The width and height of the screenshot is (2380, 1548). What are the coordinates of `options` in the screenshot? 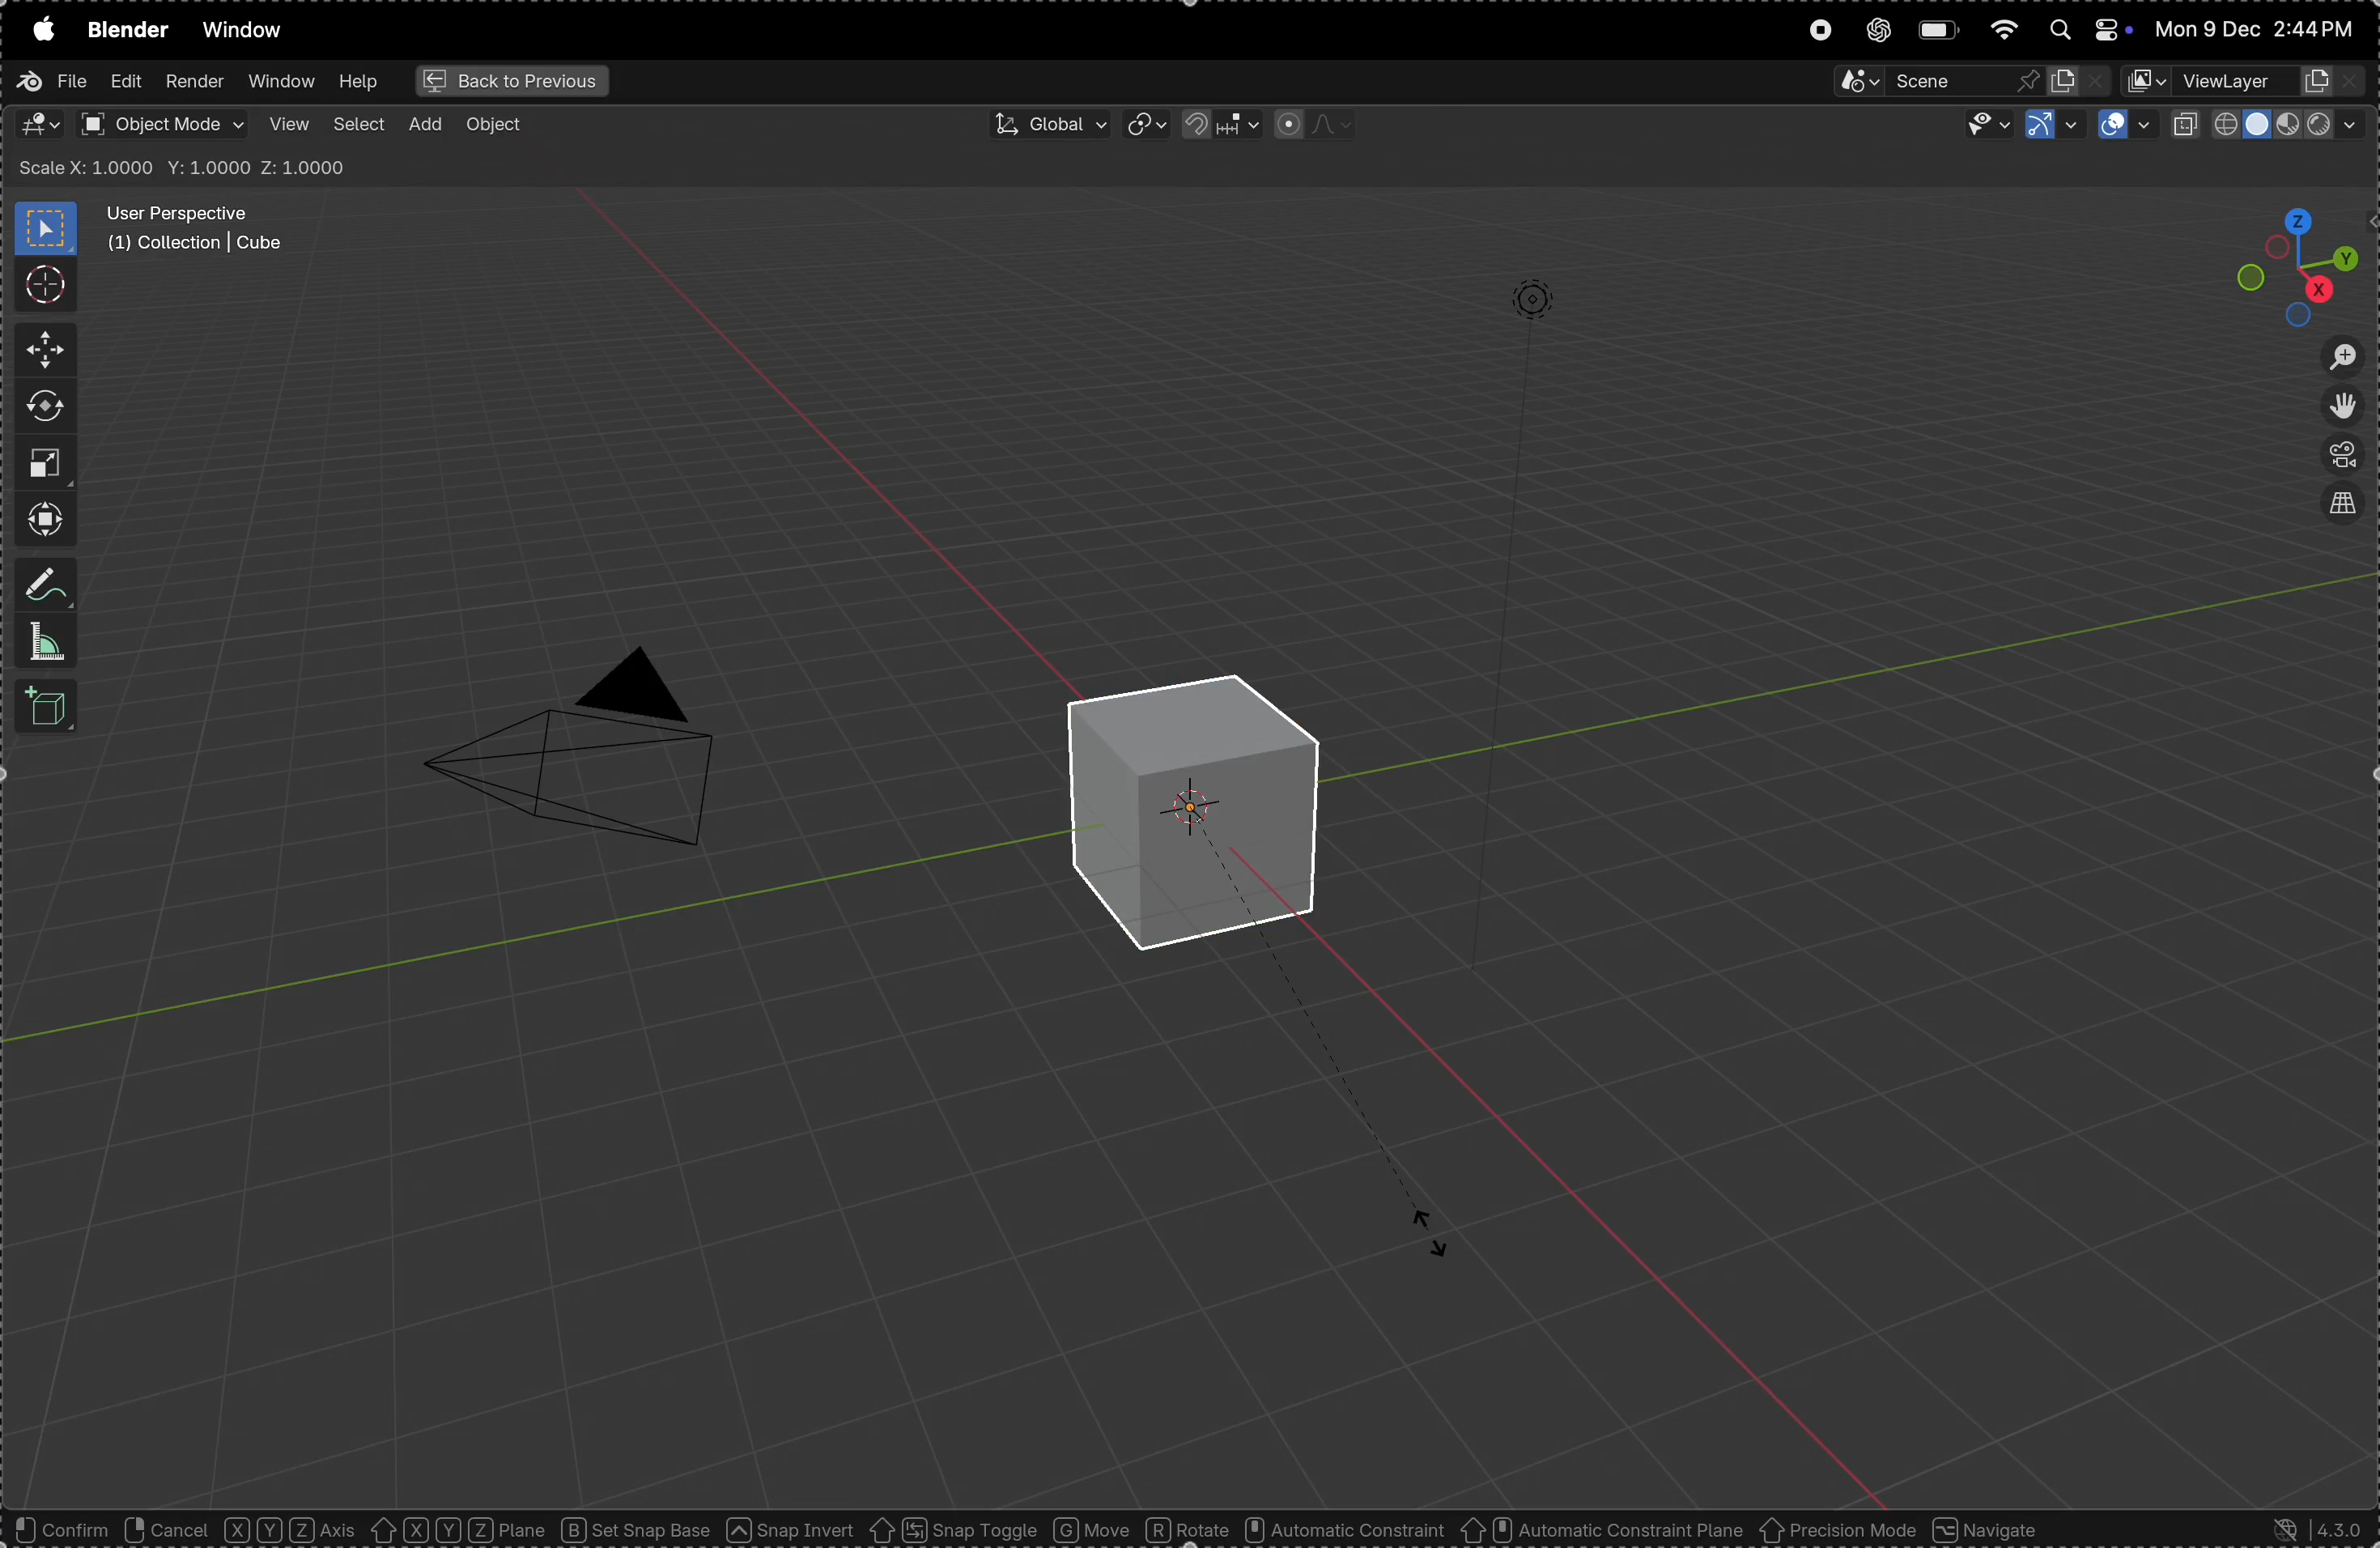 It's located at (2309, 167).